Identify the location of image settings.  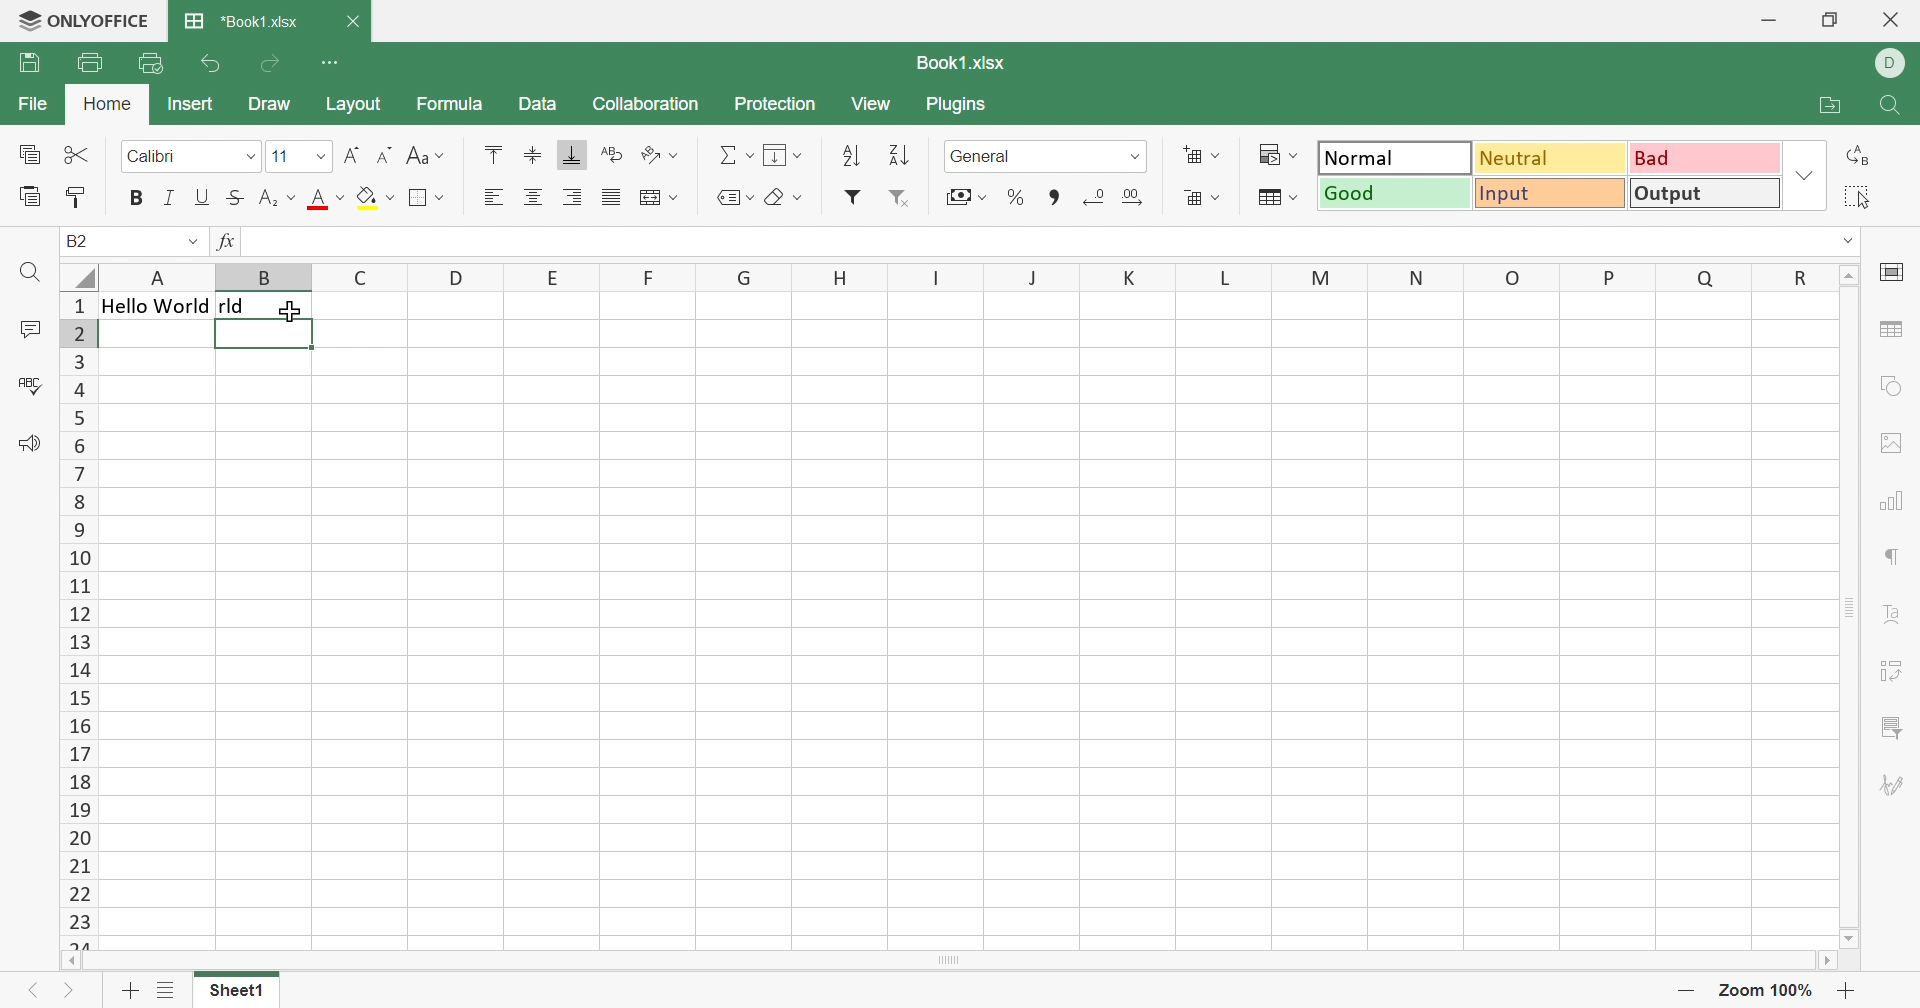
(1890, 441).